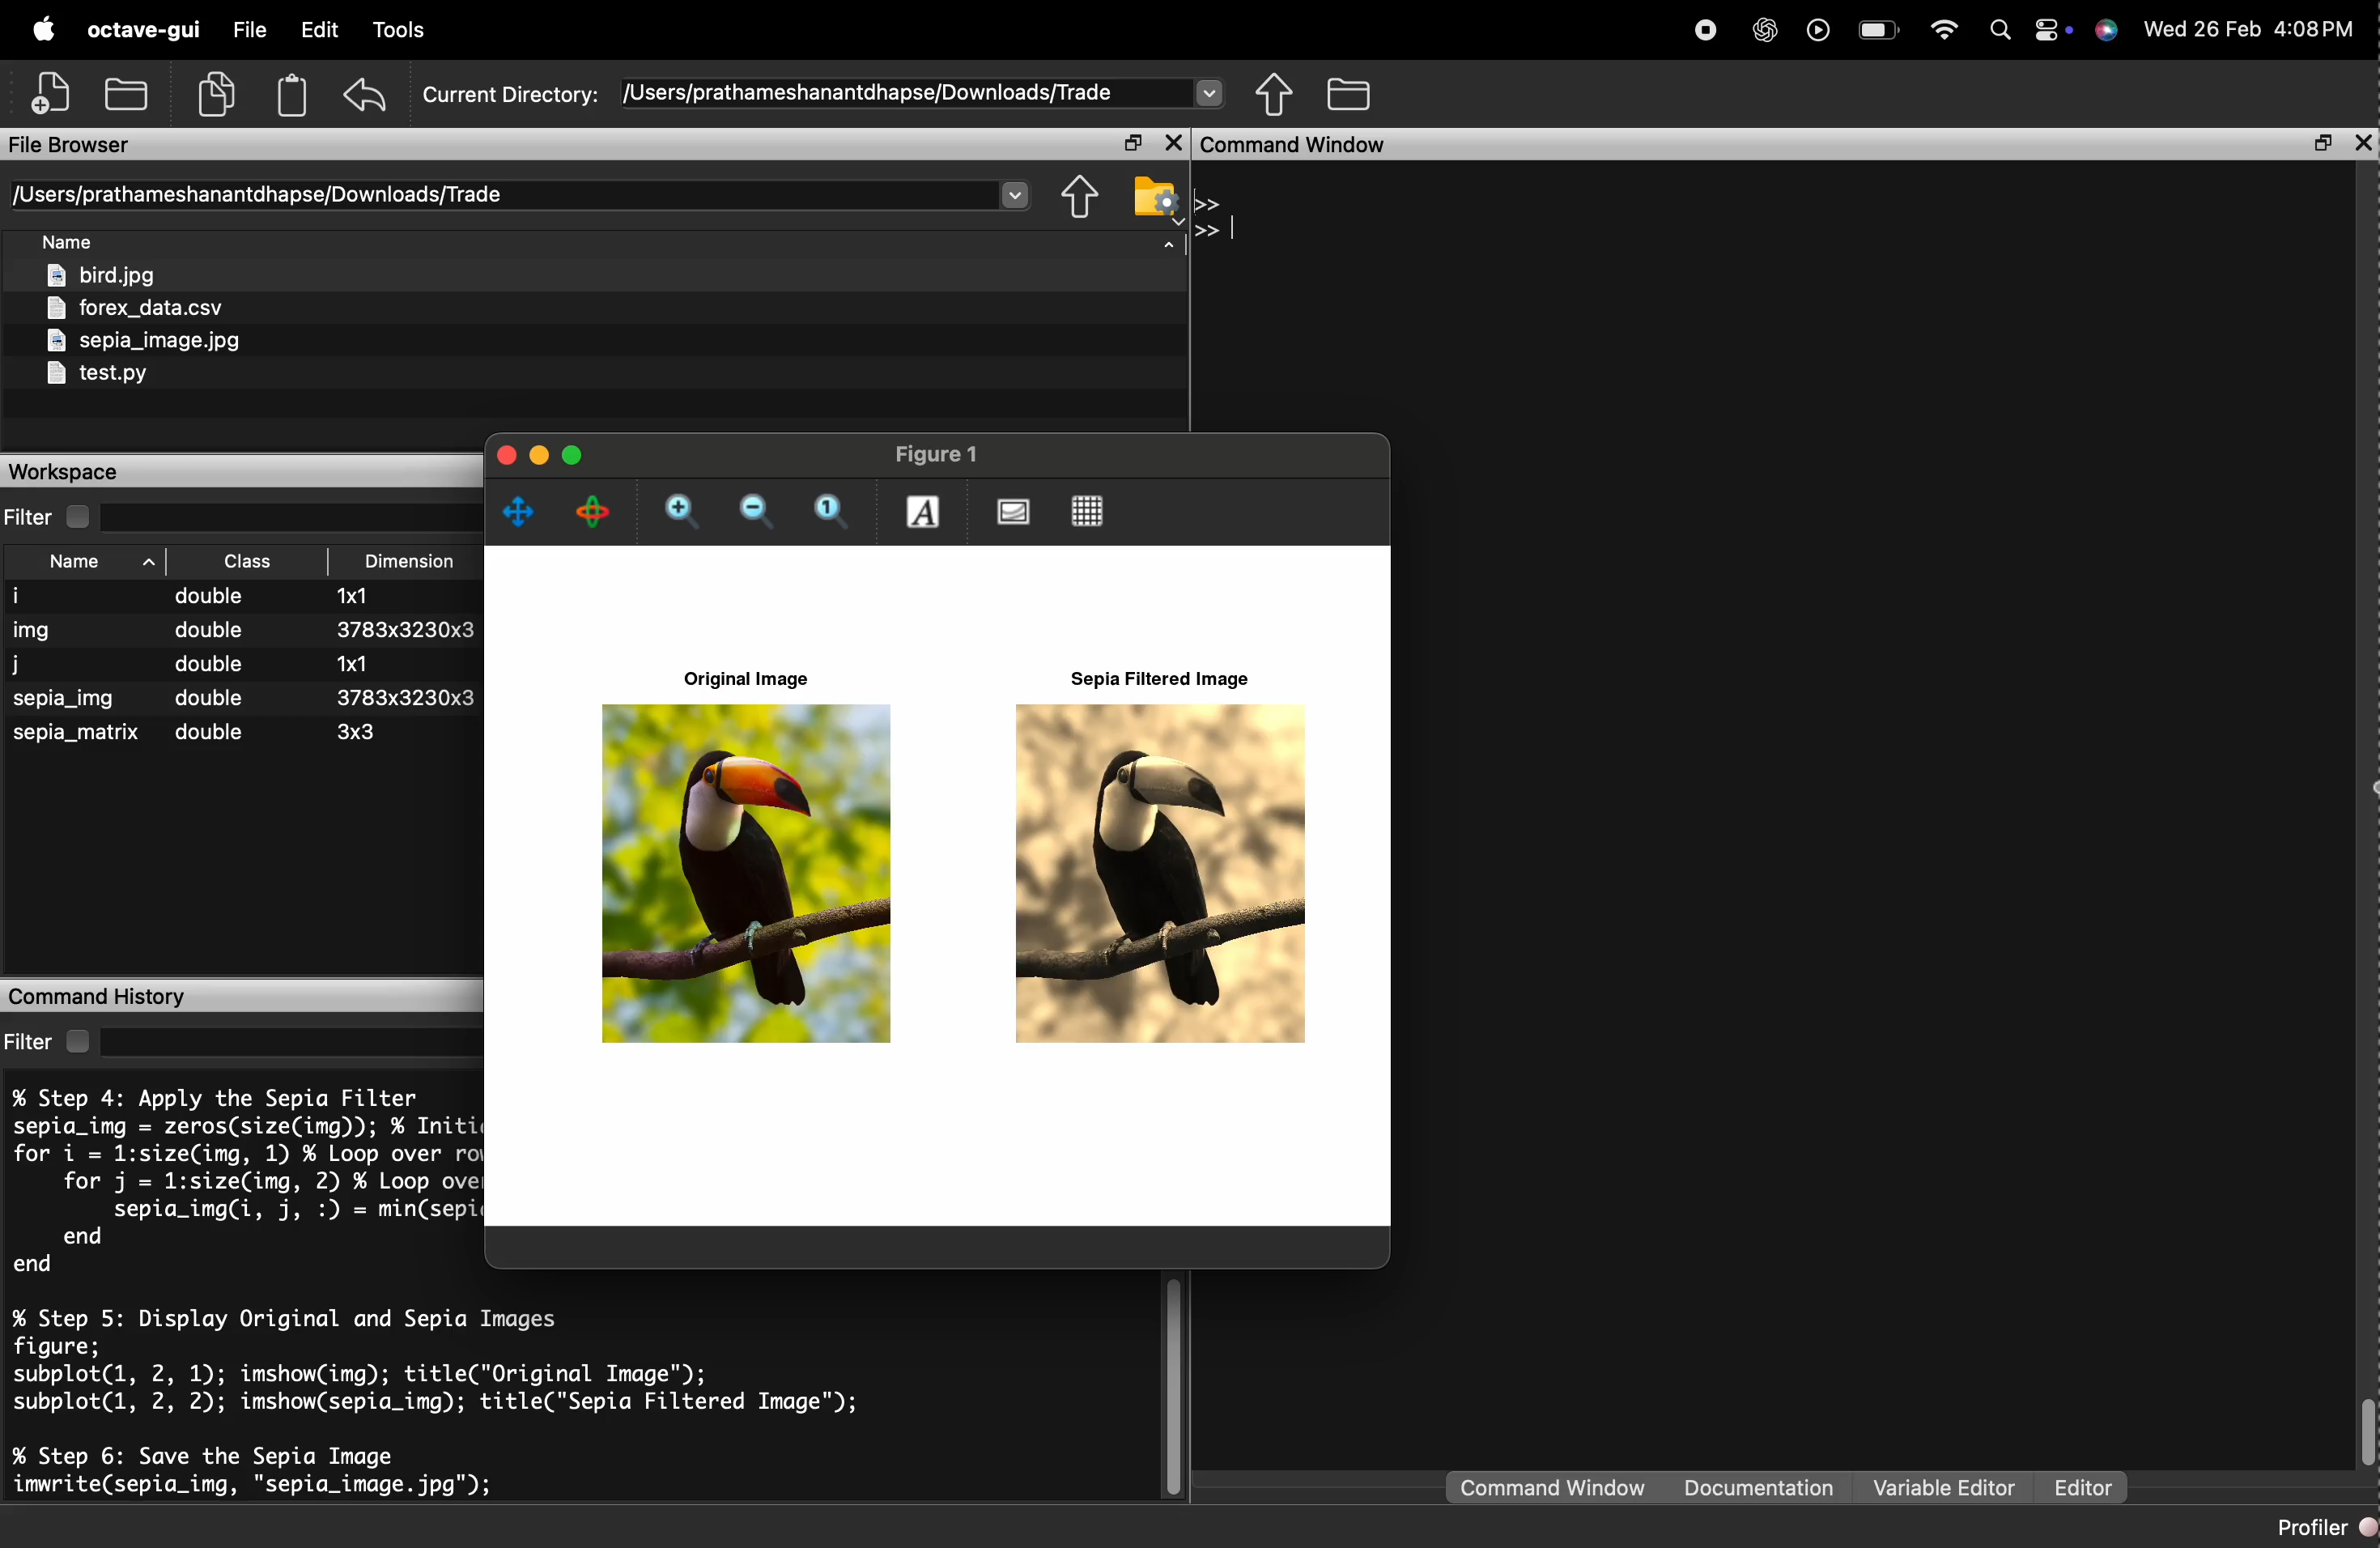 The height and width of the screenshot is (1548, 2380). I want to click on end end, so click(60, 1248).